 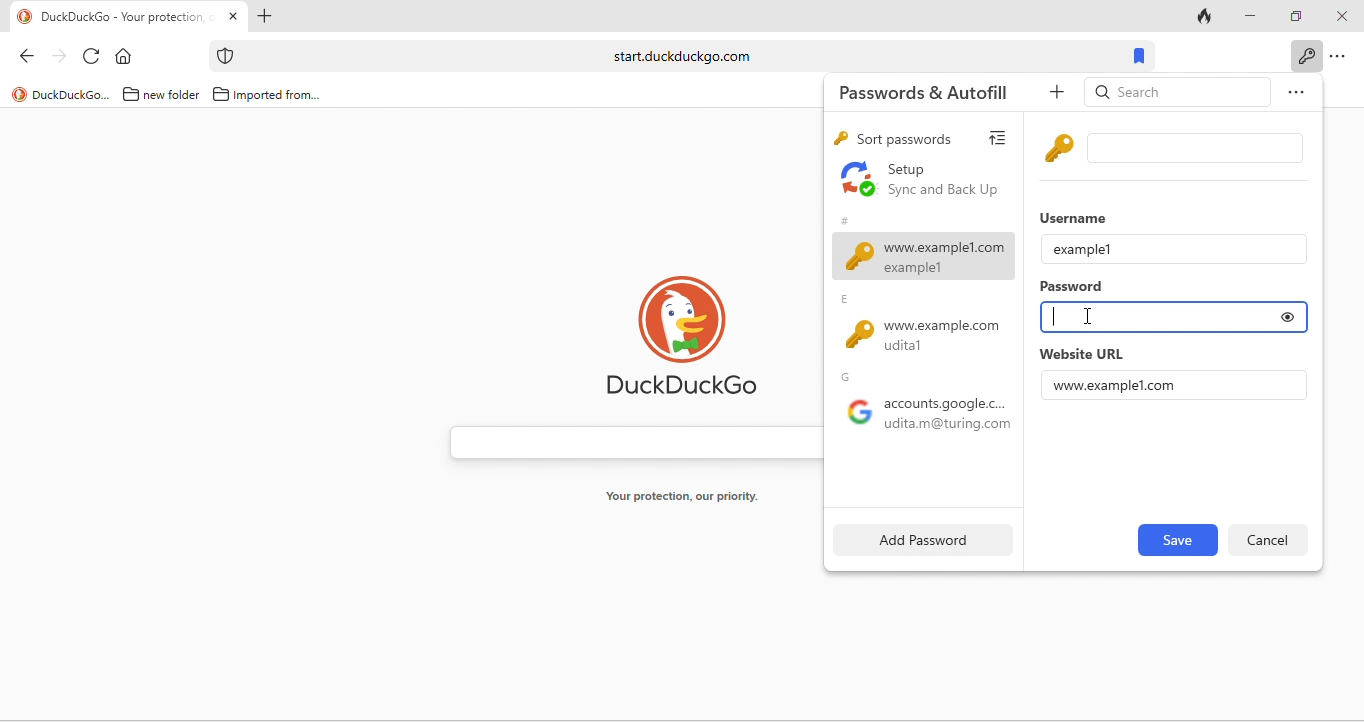 What do you see at coordinates (1292, 95) in the screenshot?
I see `option` at bounding box center [1292, 95].